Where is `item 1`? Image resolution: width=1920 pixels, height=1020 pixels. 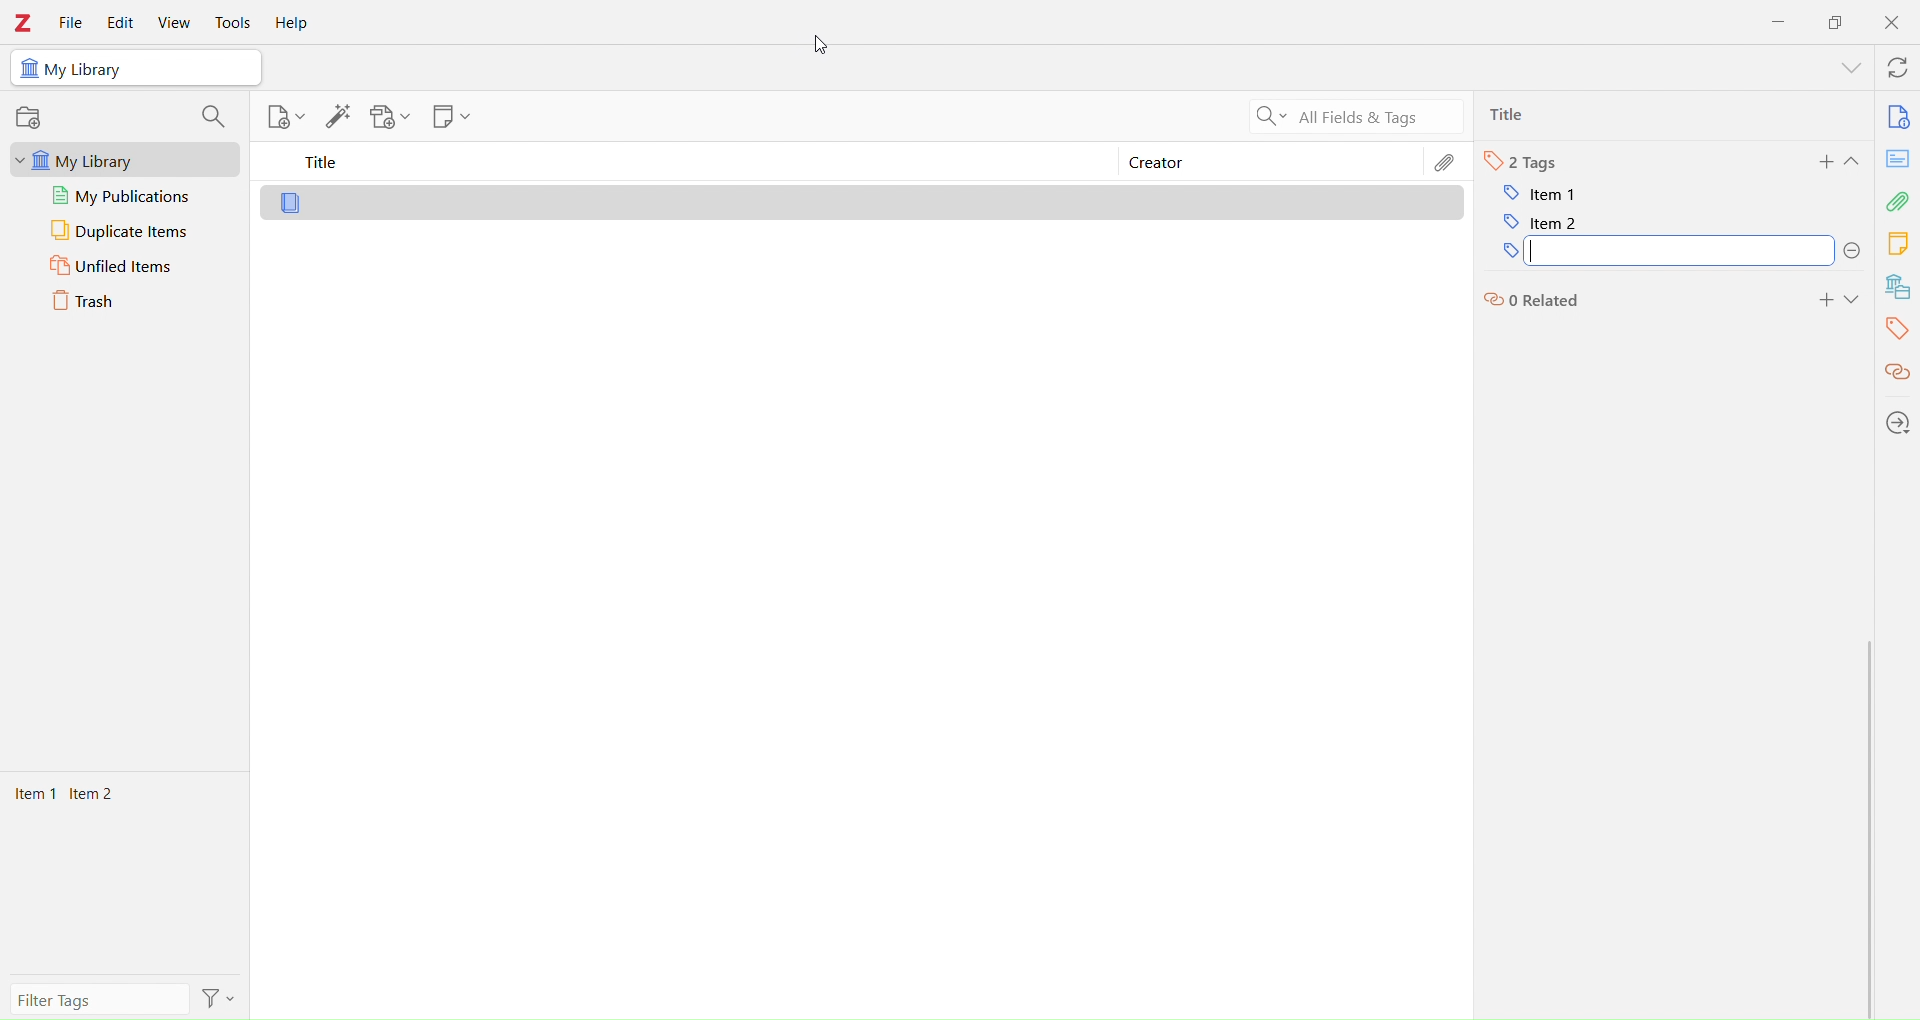 item 1 is located at coordinates (1543, 193).